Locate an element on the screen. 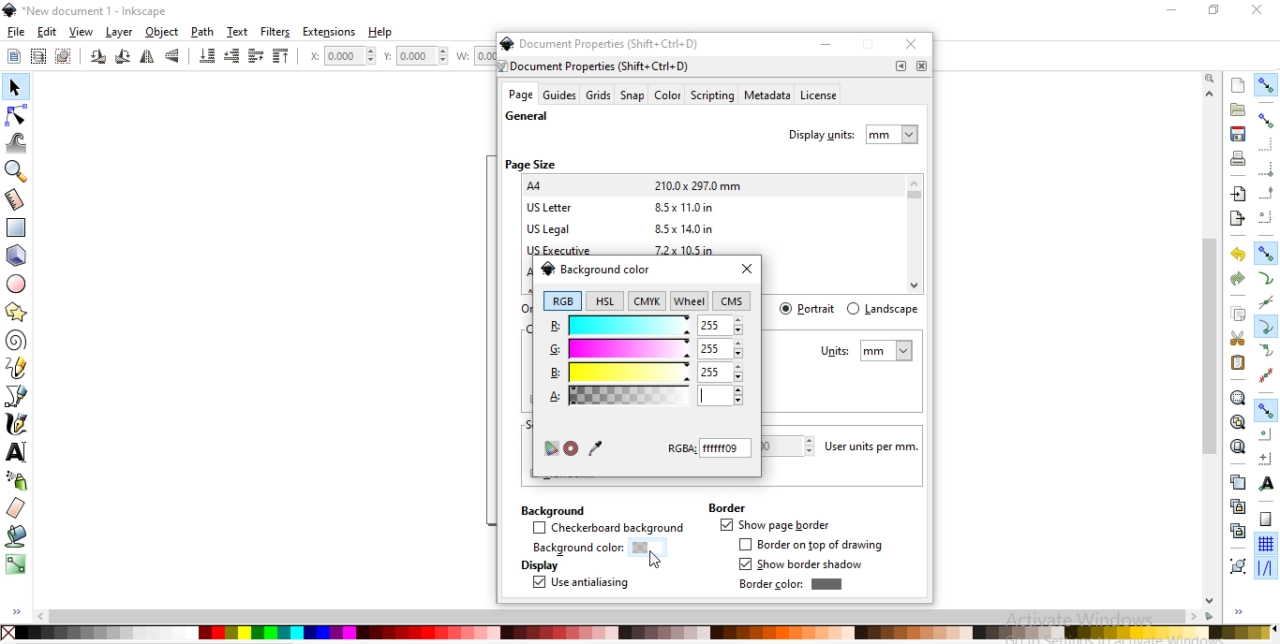  snap is located at coordinates (633, 96).